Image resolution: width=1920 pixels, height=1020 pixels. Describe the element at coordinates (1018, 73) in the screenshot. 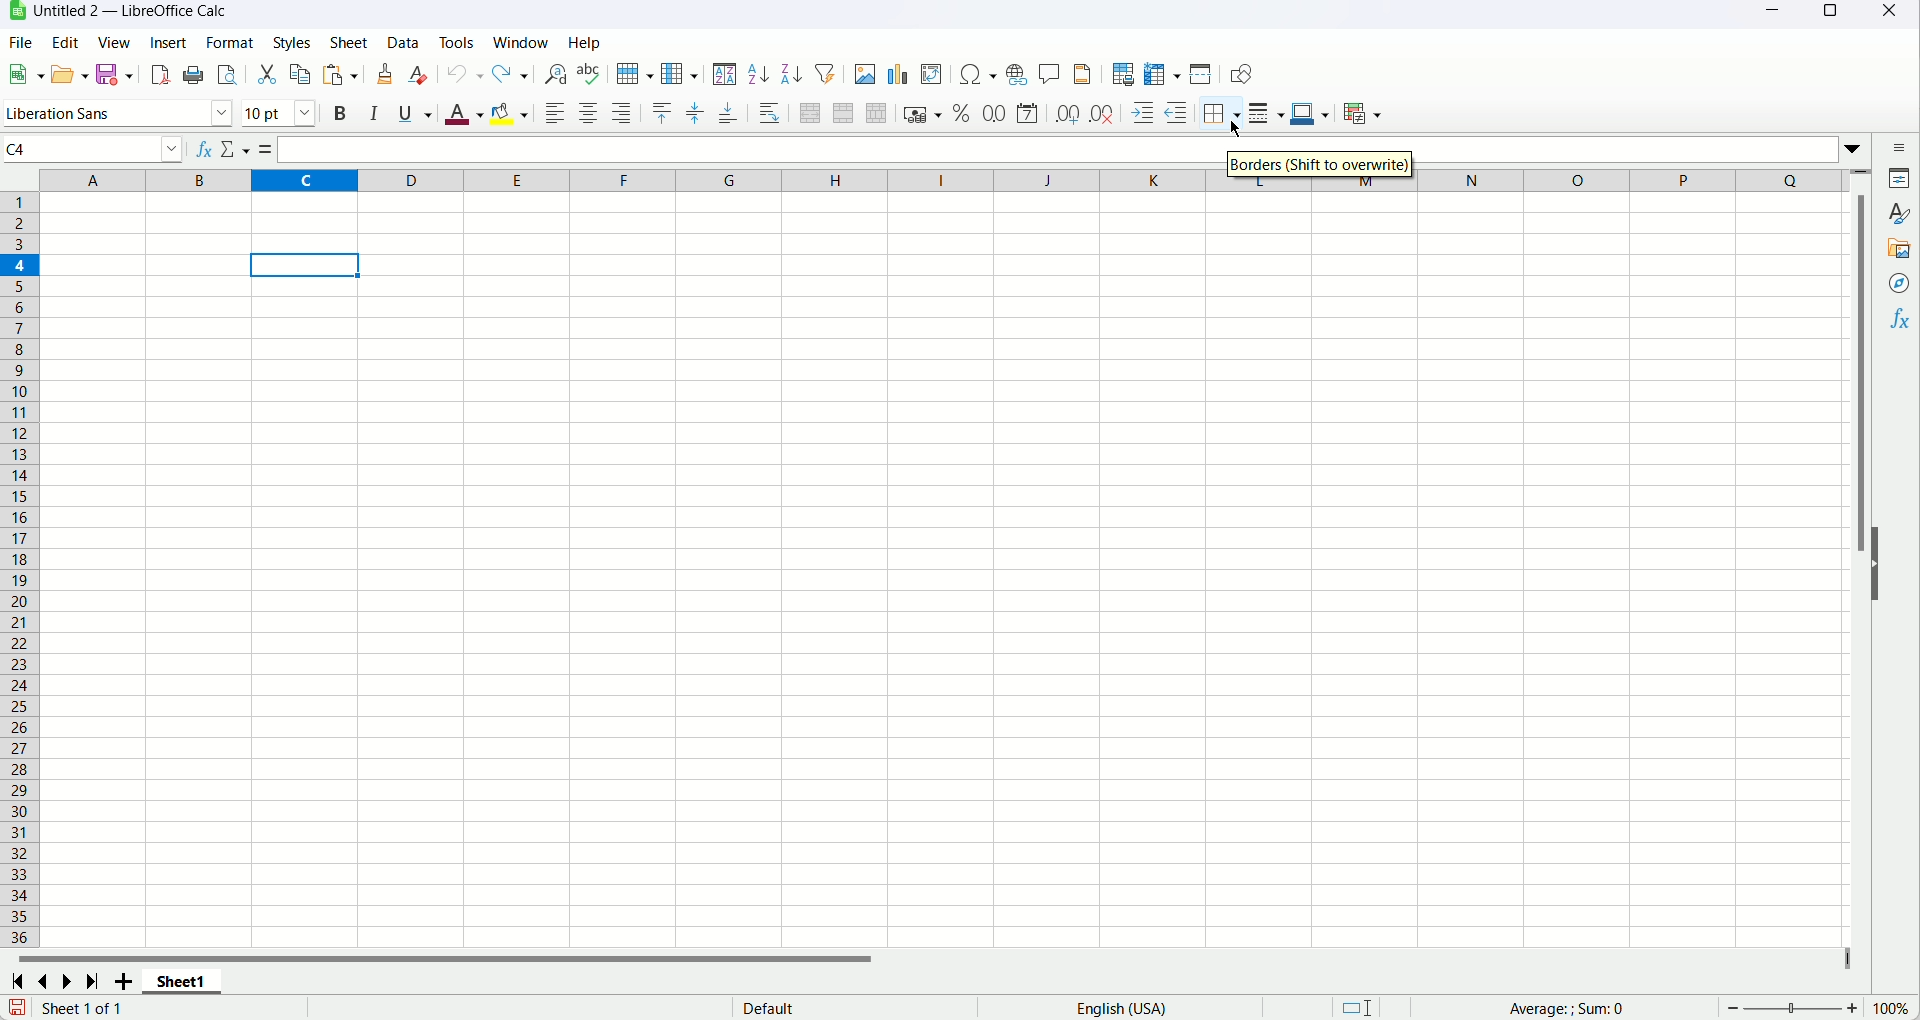

I see `Insert hyperlink` at that location.